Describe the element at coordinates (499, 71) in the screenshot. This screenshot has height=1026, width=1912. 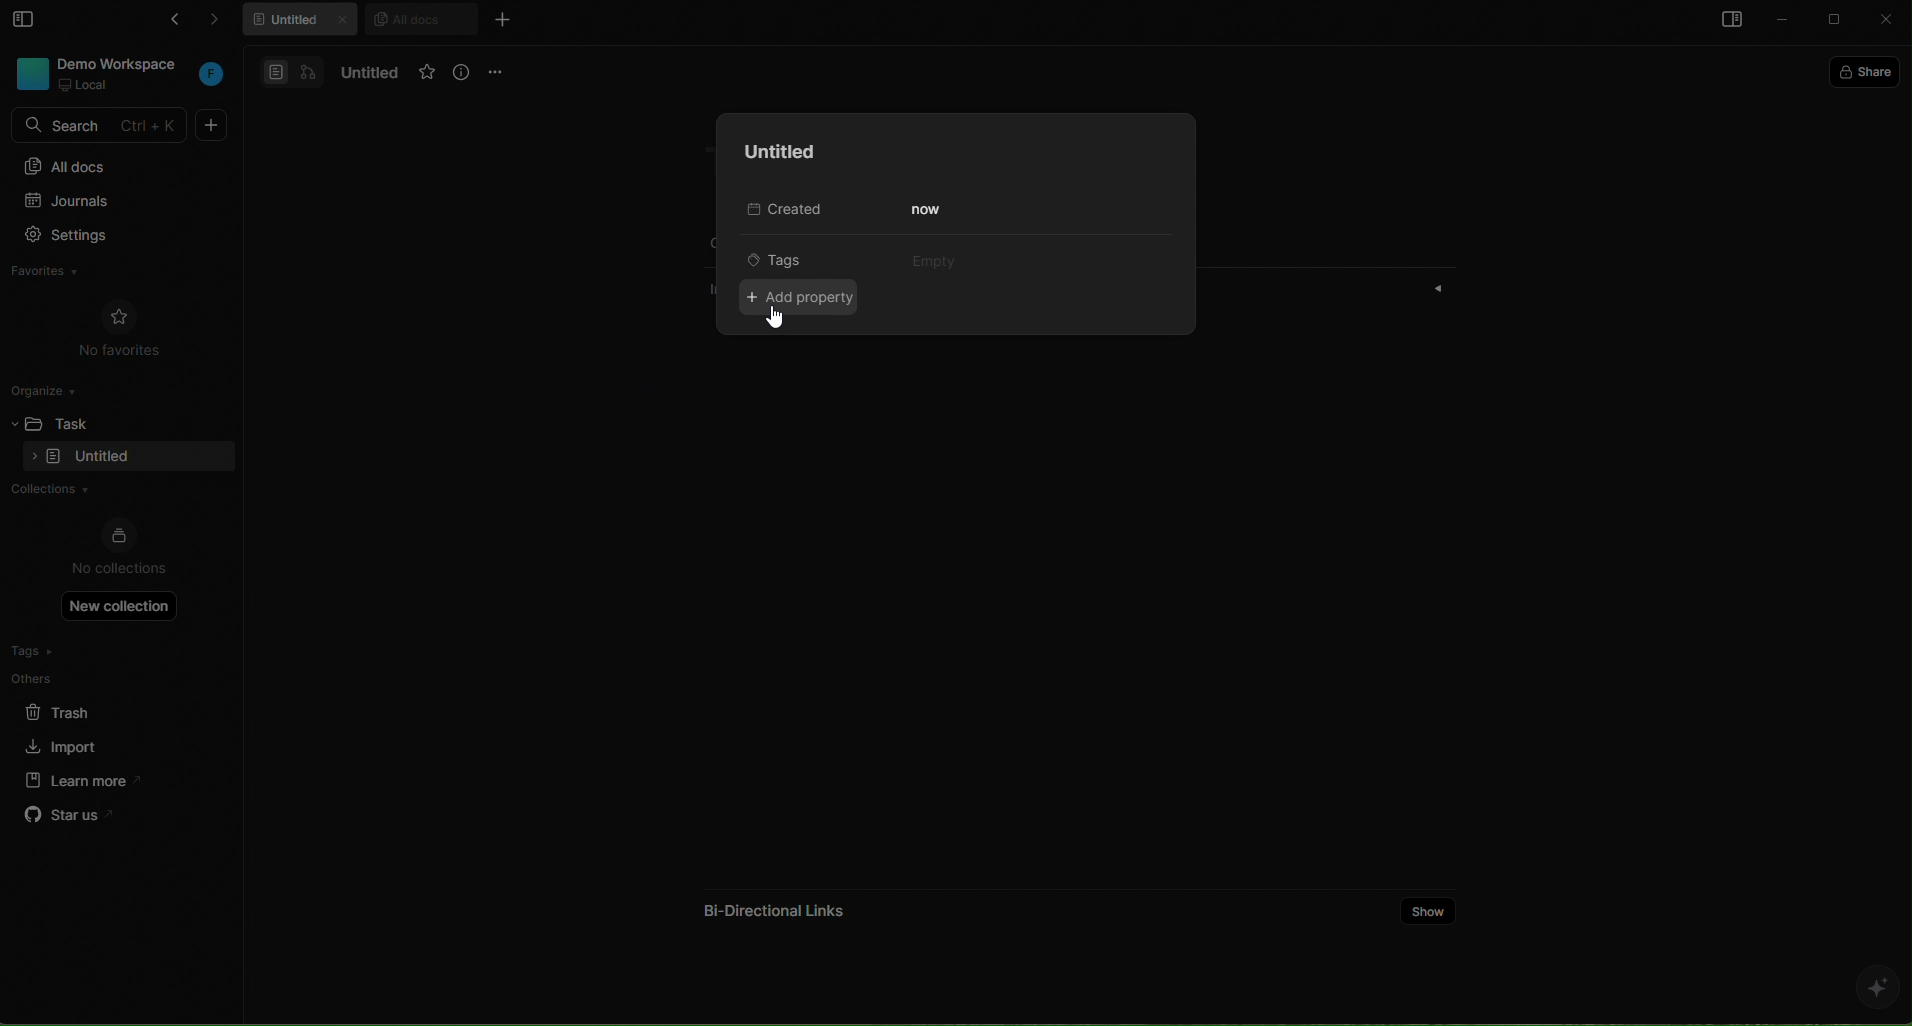
I see `options` at that location.